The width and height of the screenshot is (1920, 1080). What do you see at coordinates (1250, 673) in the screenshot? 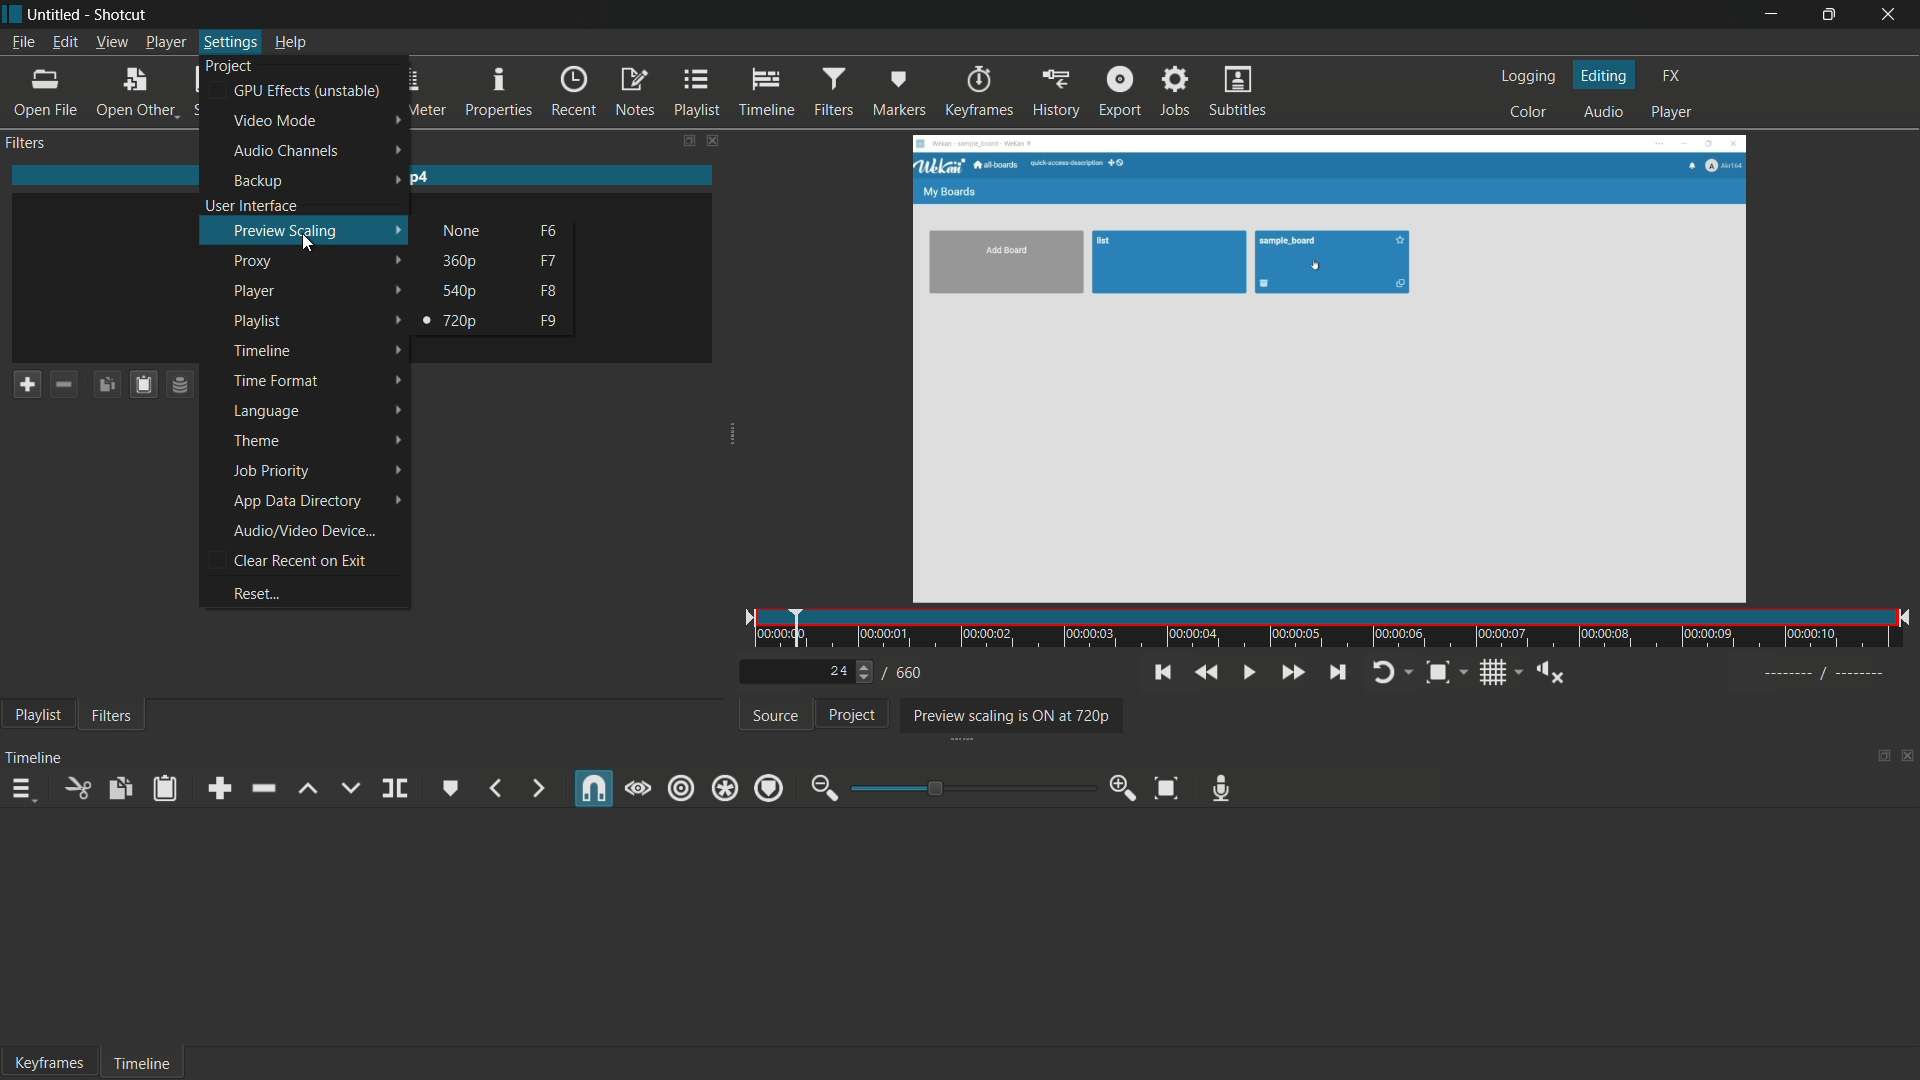
I see `toggle play or pause` at bounding box center [1250, 673].